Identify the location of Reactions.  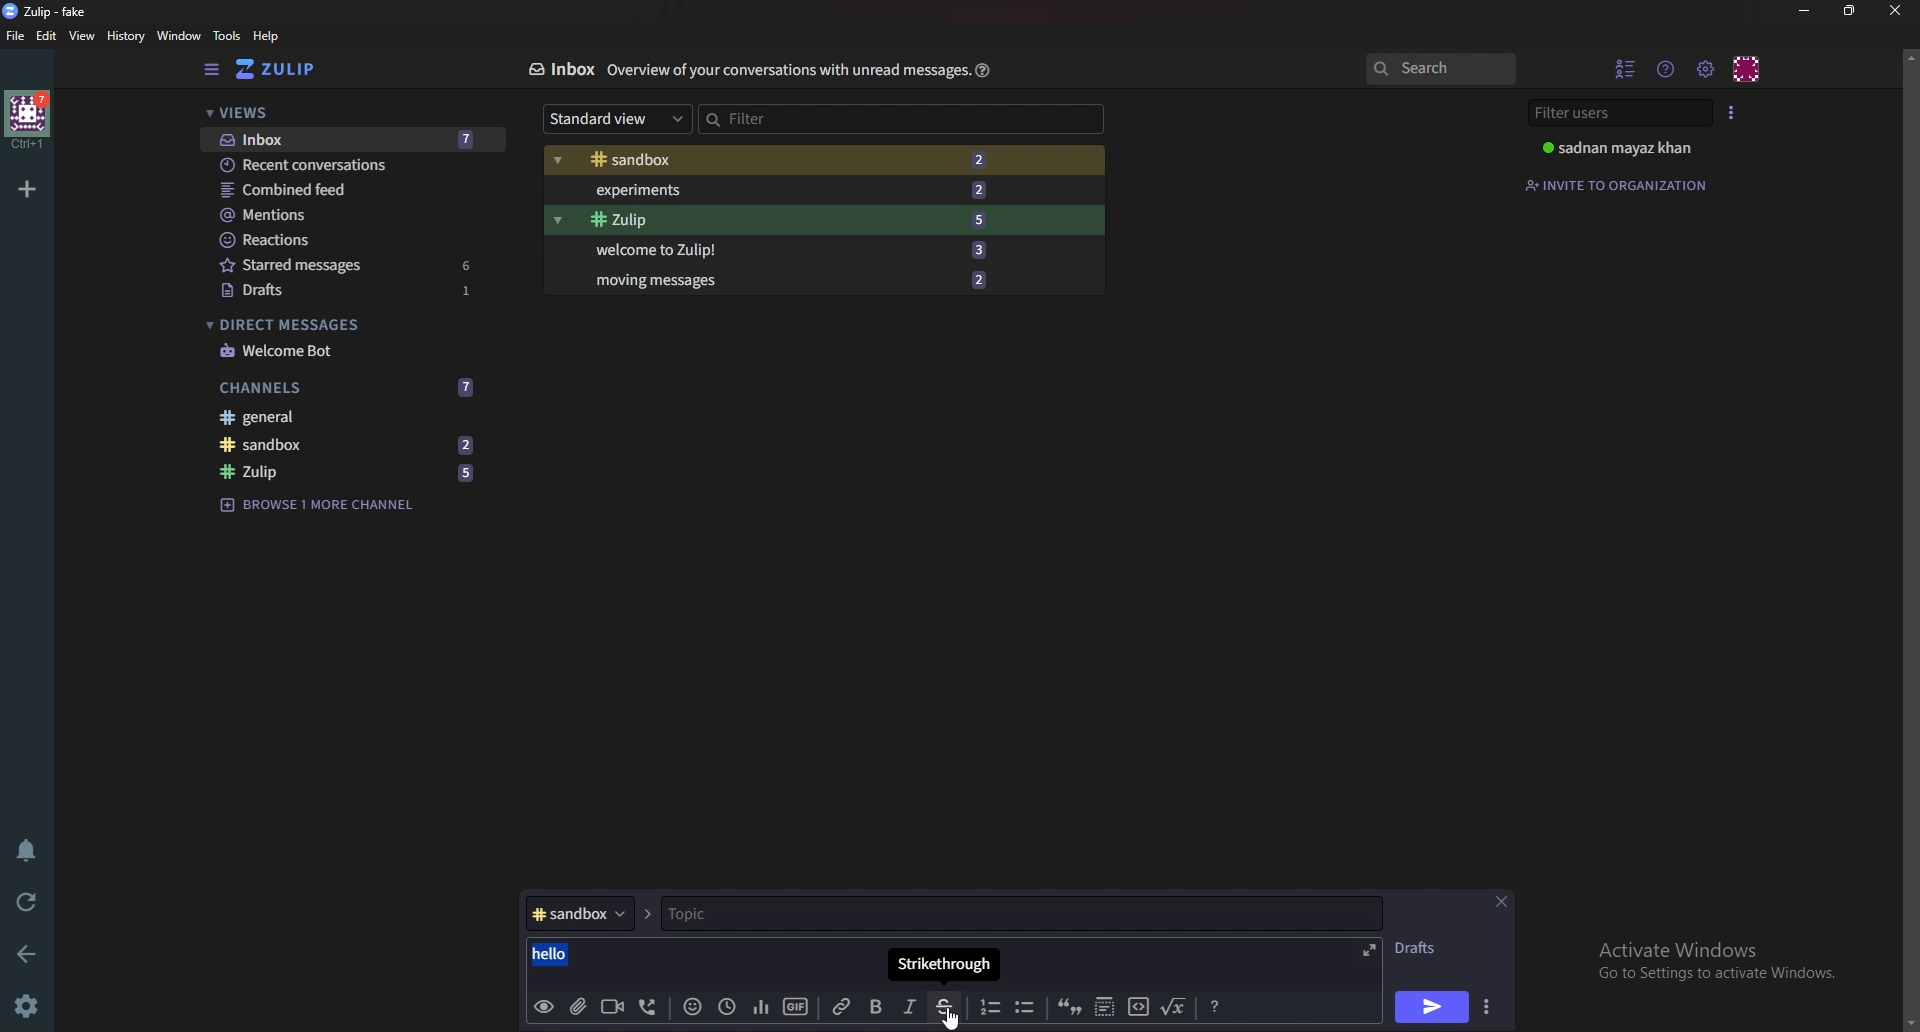
(342, 238).